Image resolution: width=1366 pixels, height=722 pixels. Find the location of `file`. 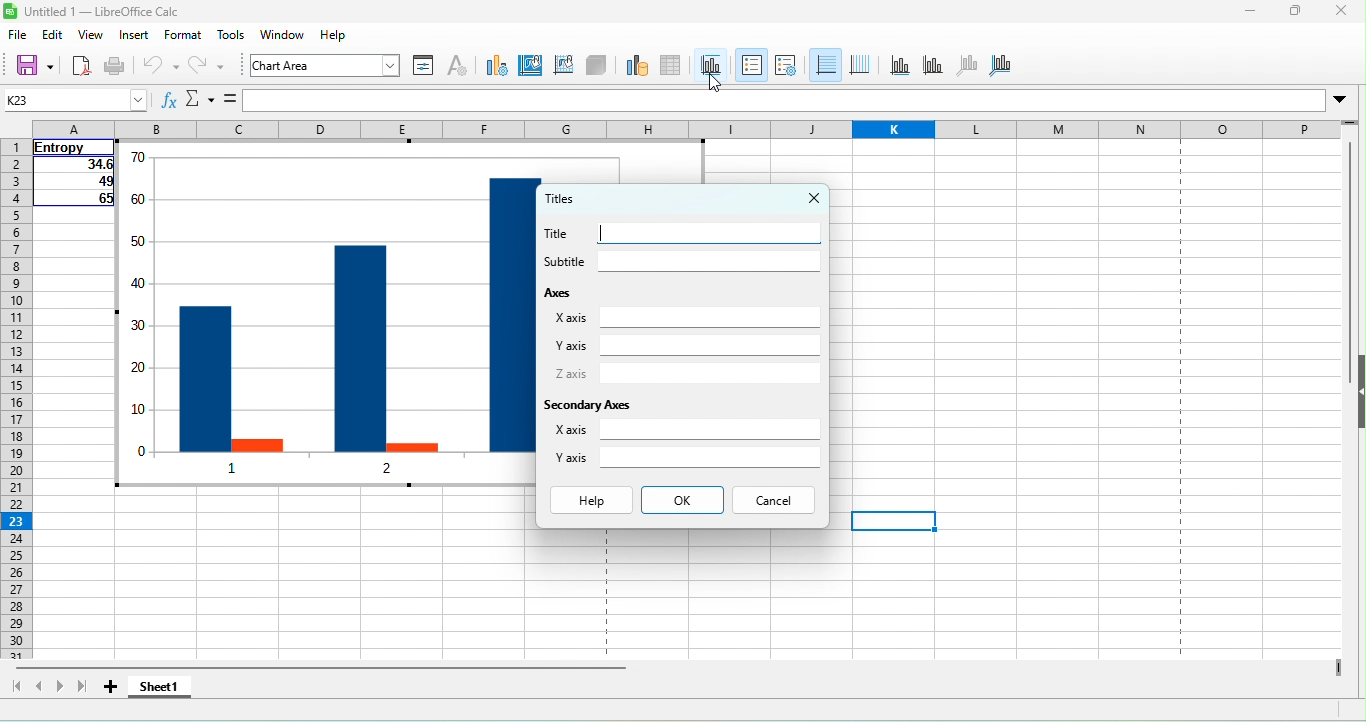

file is located at coordinates (19, 38).